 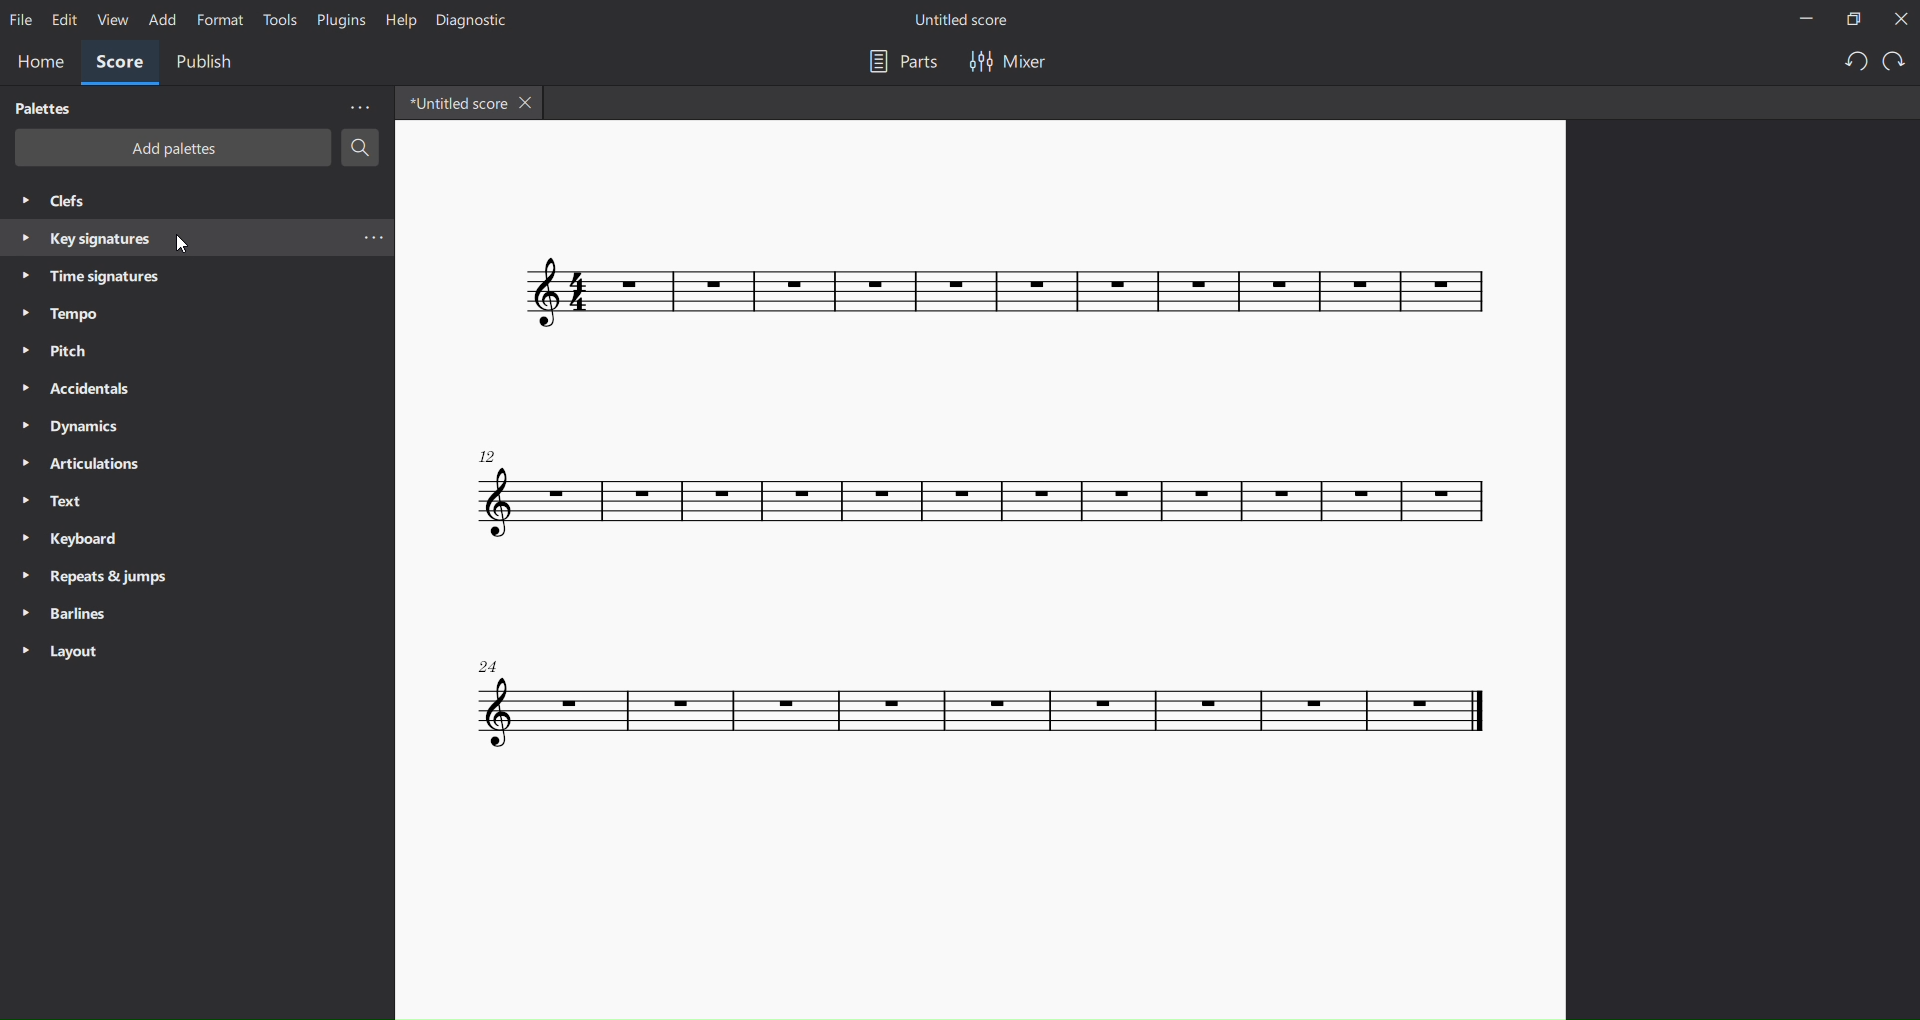 What do you see at coordinates (91, 275) in the screenshot?
I see `time signatures` at bounding box center [91, 275].